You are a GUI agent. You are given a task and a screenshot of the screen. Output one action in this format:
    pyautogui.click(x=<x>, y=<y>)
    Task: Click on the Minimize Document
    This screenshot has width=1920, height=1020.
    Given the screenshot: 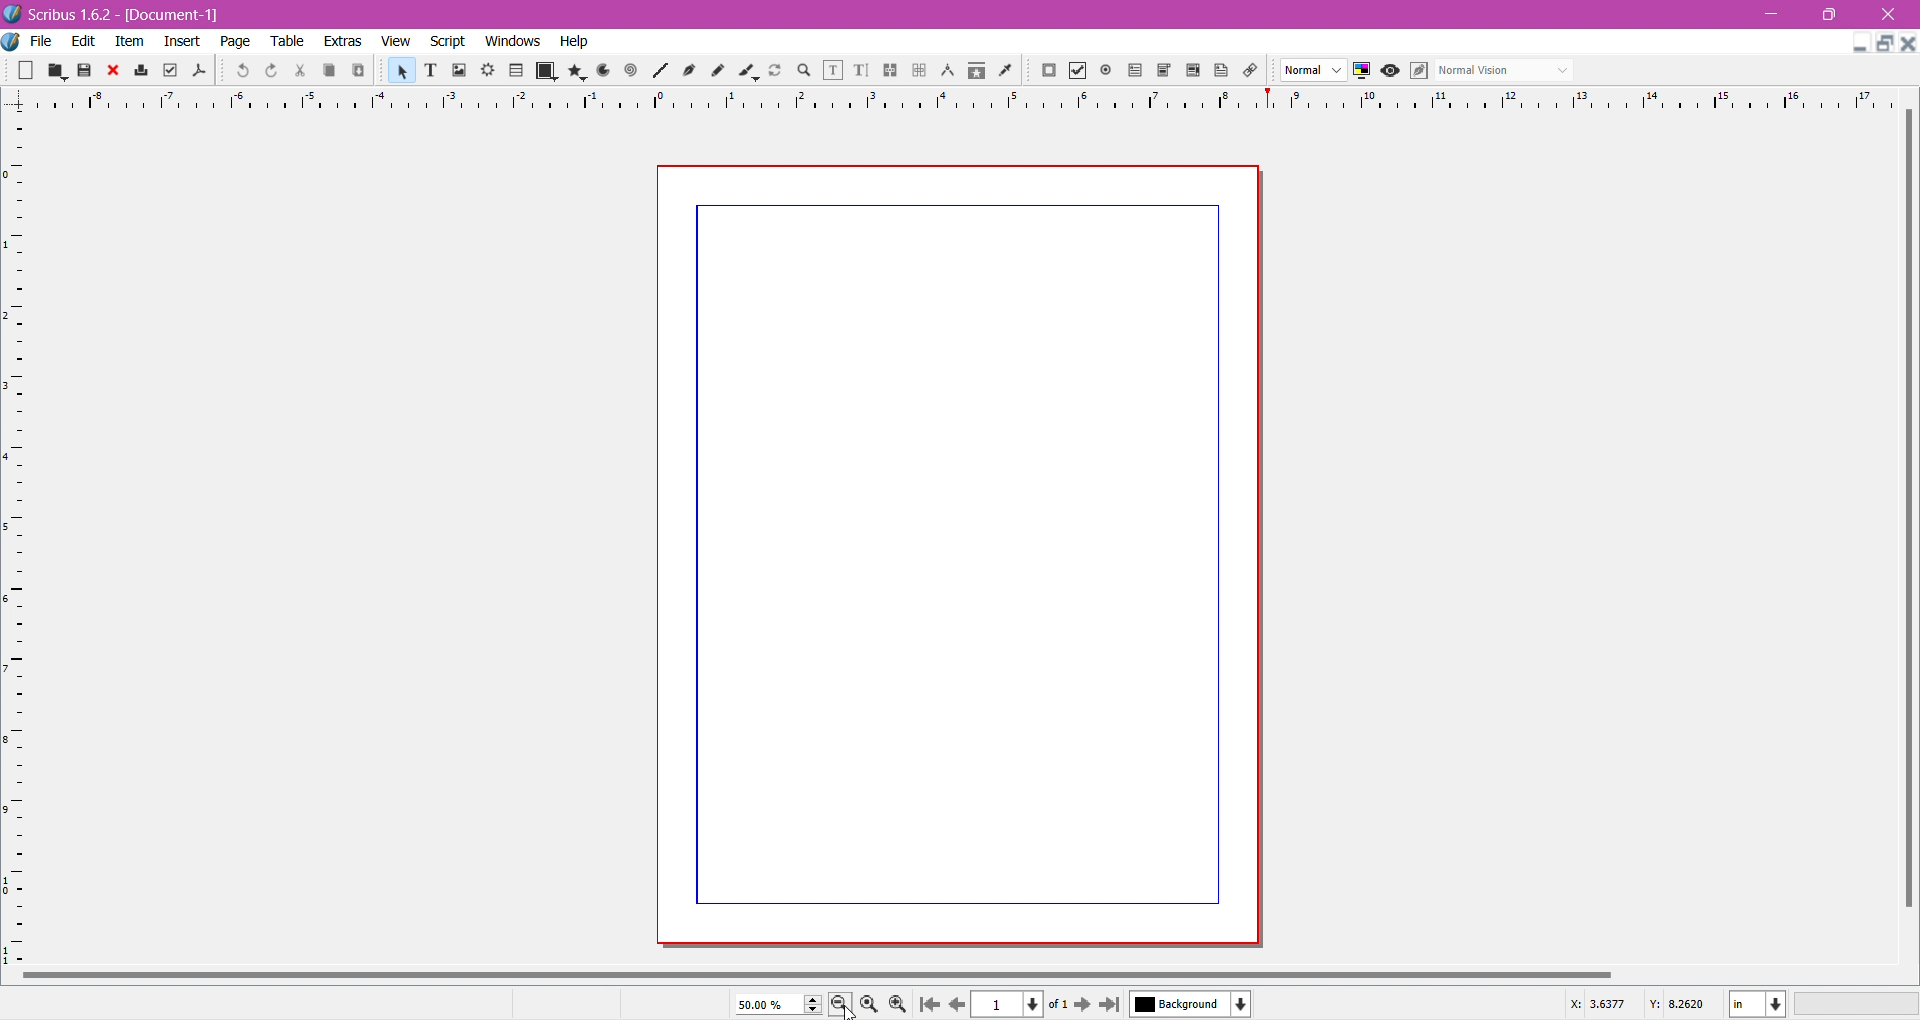 What is the action you would take?
    pyautogui.click(x=1859, y=43)
    